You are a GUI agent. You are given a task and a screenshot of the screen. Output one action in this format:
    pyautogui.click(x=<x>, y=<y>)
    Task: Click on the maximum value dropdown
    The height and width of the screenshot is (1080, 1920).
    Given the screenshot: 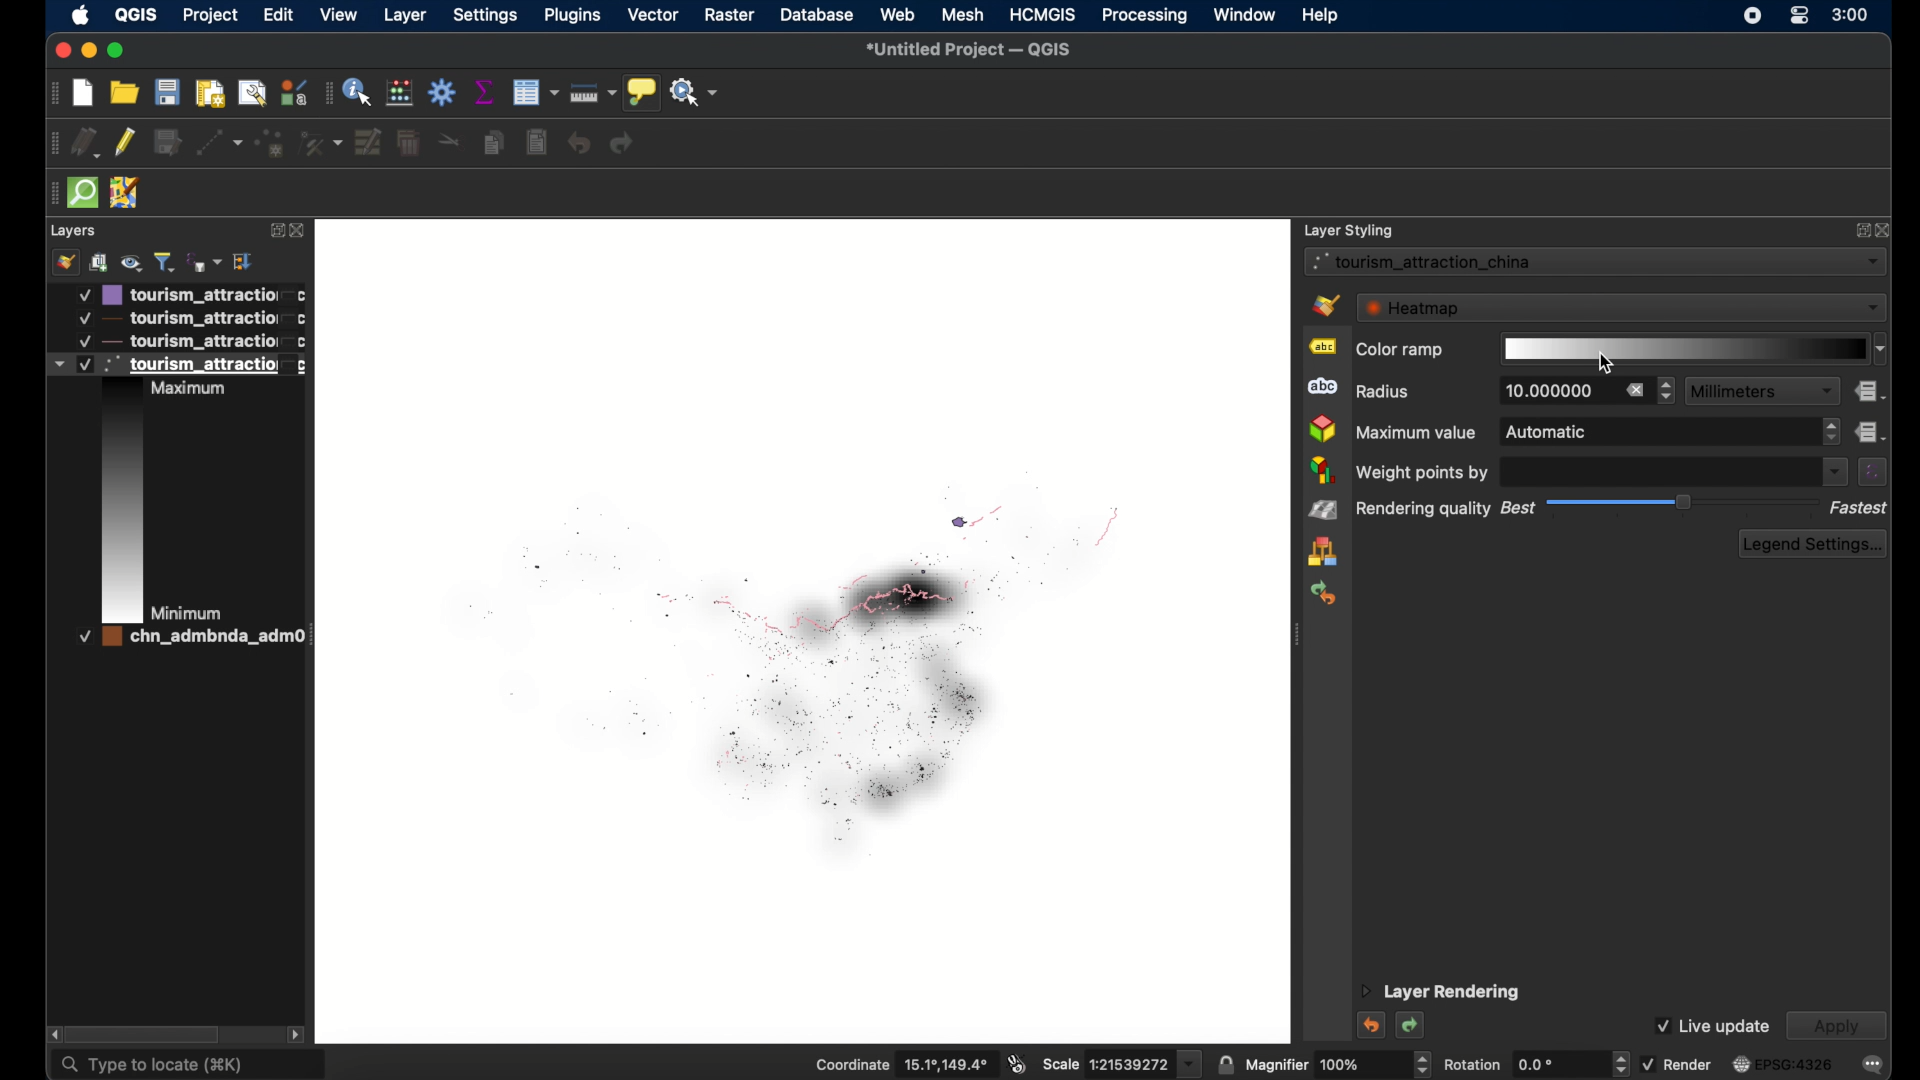 What is the action you would take?
    pyautogui.click(x=1670, y=433)
    